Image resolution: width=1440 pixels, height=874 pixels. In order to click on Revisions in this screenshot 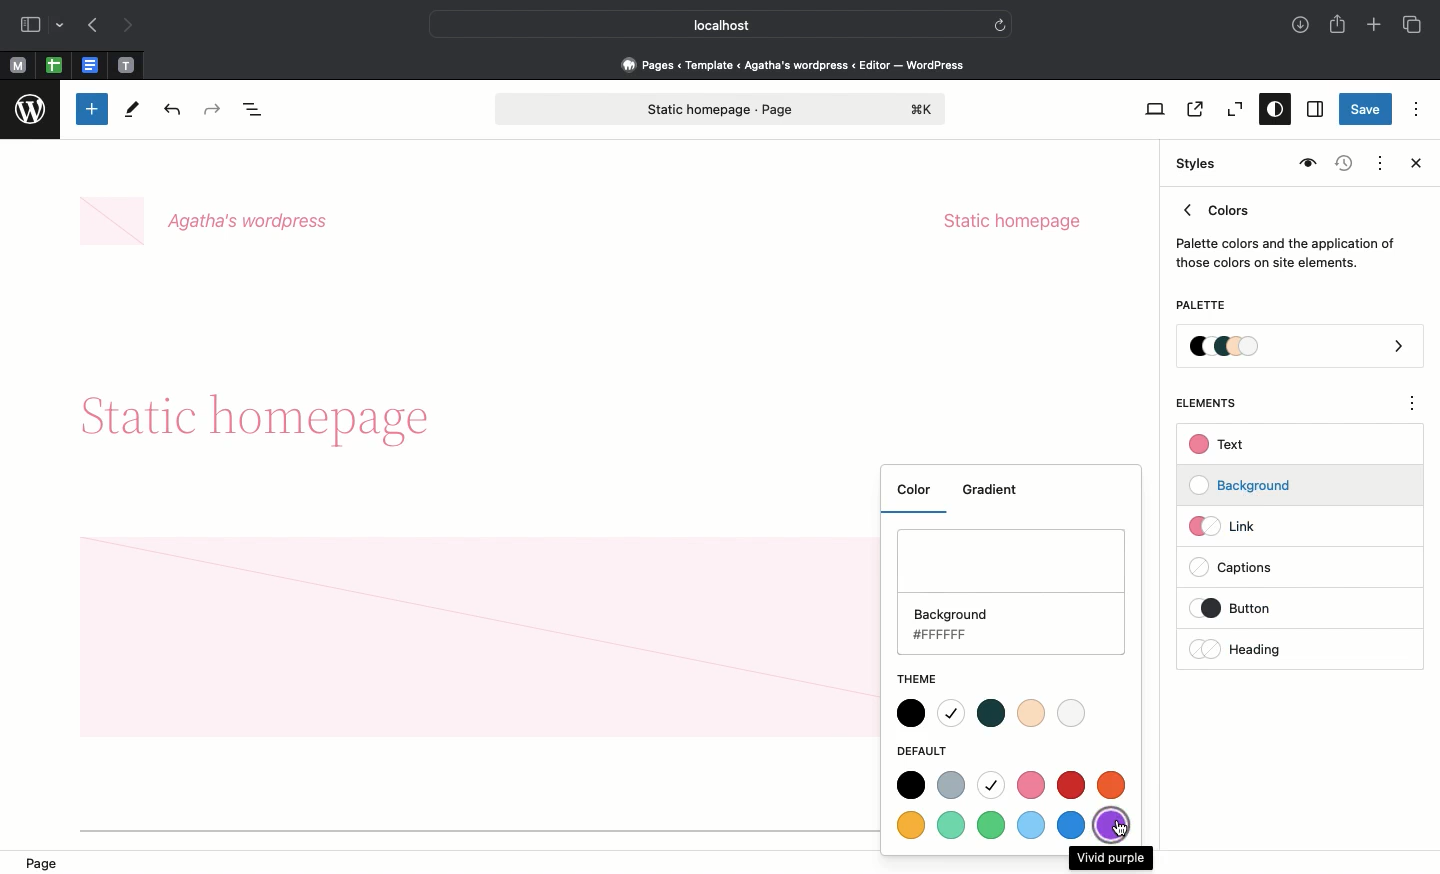, I will do `click(1341, 165)`.